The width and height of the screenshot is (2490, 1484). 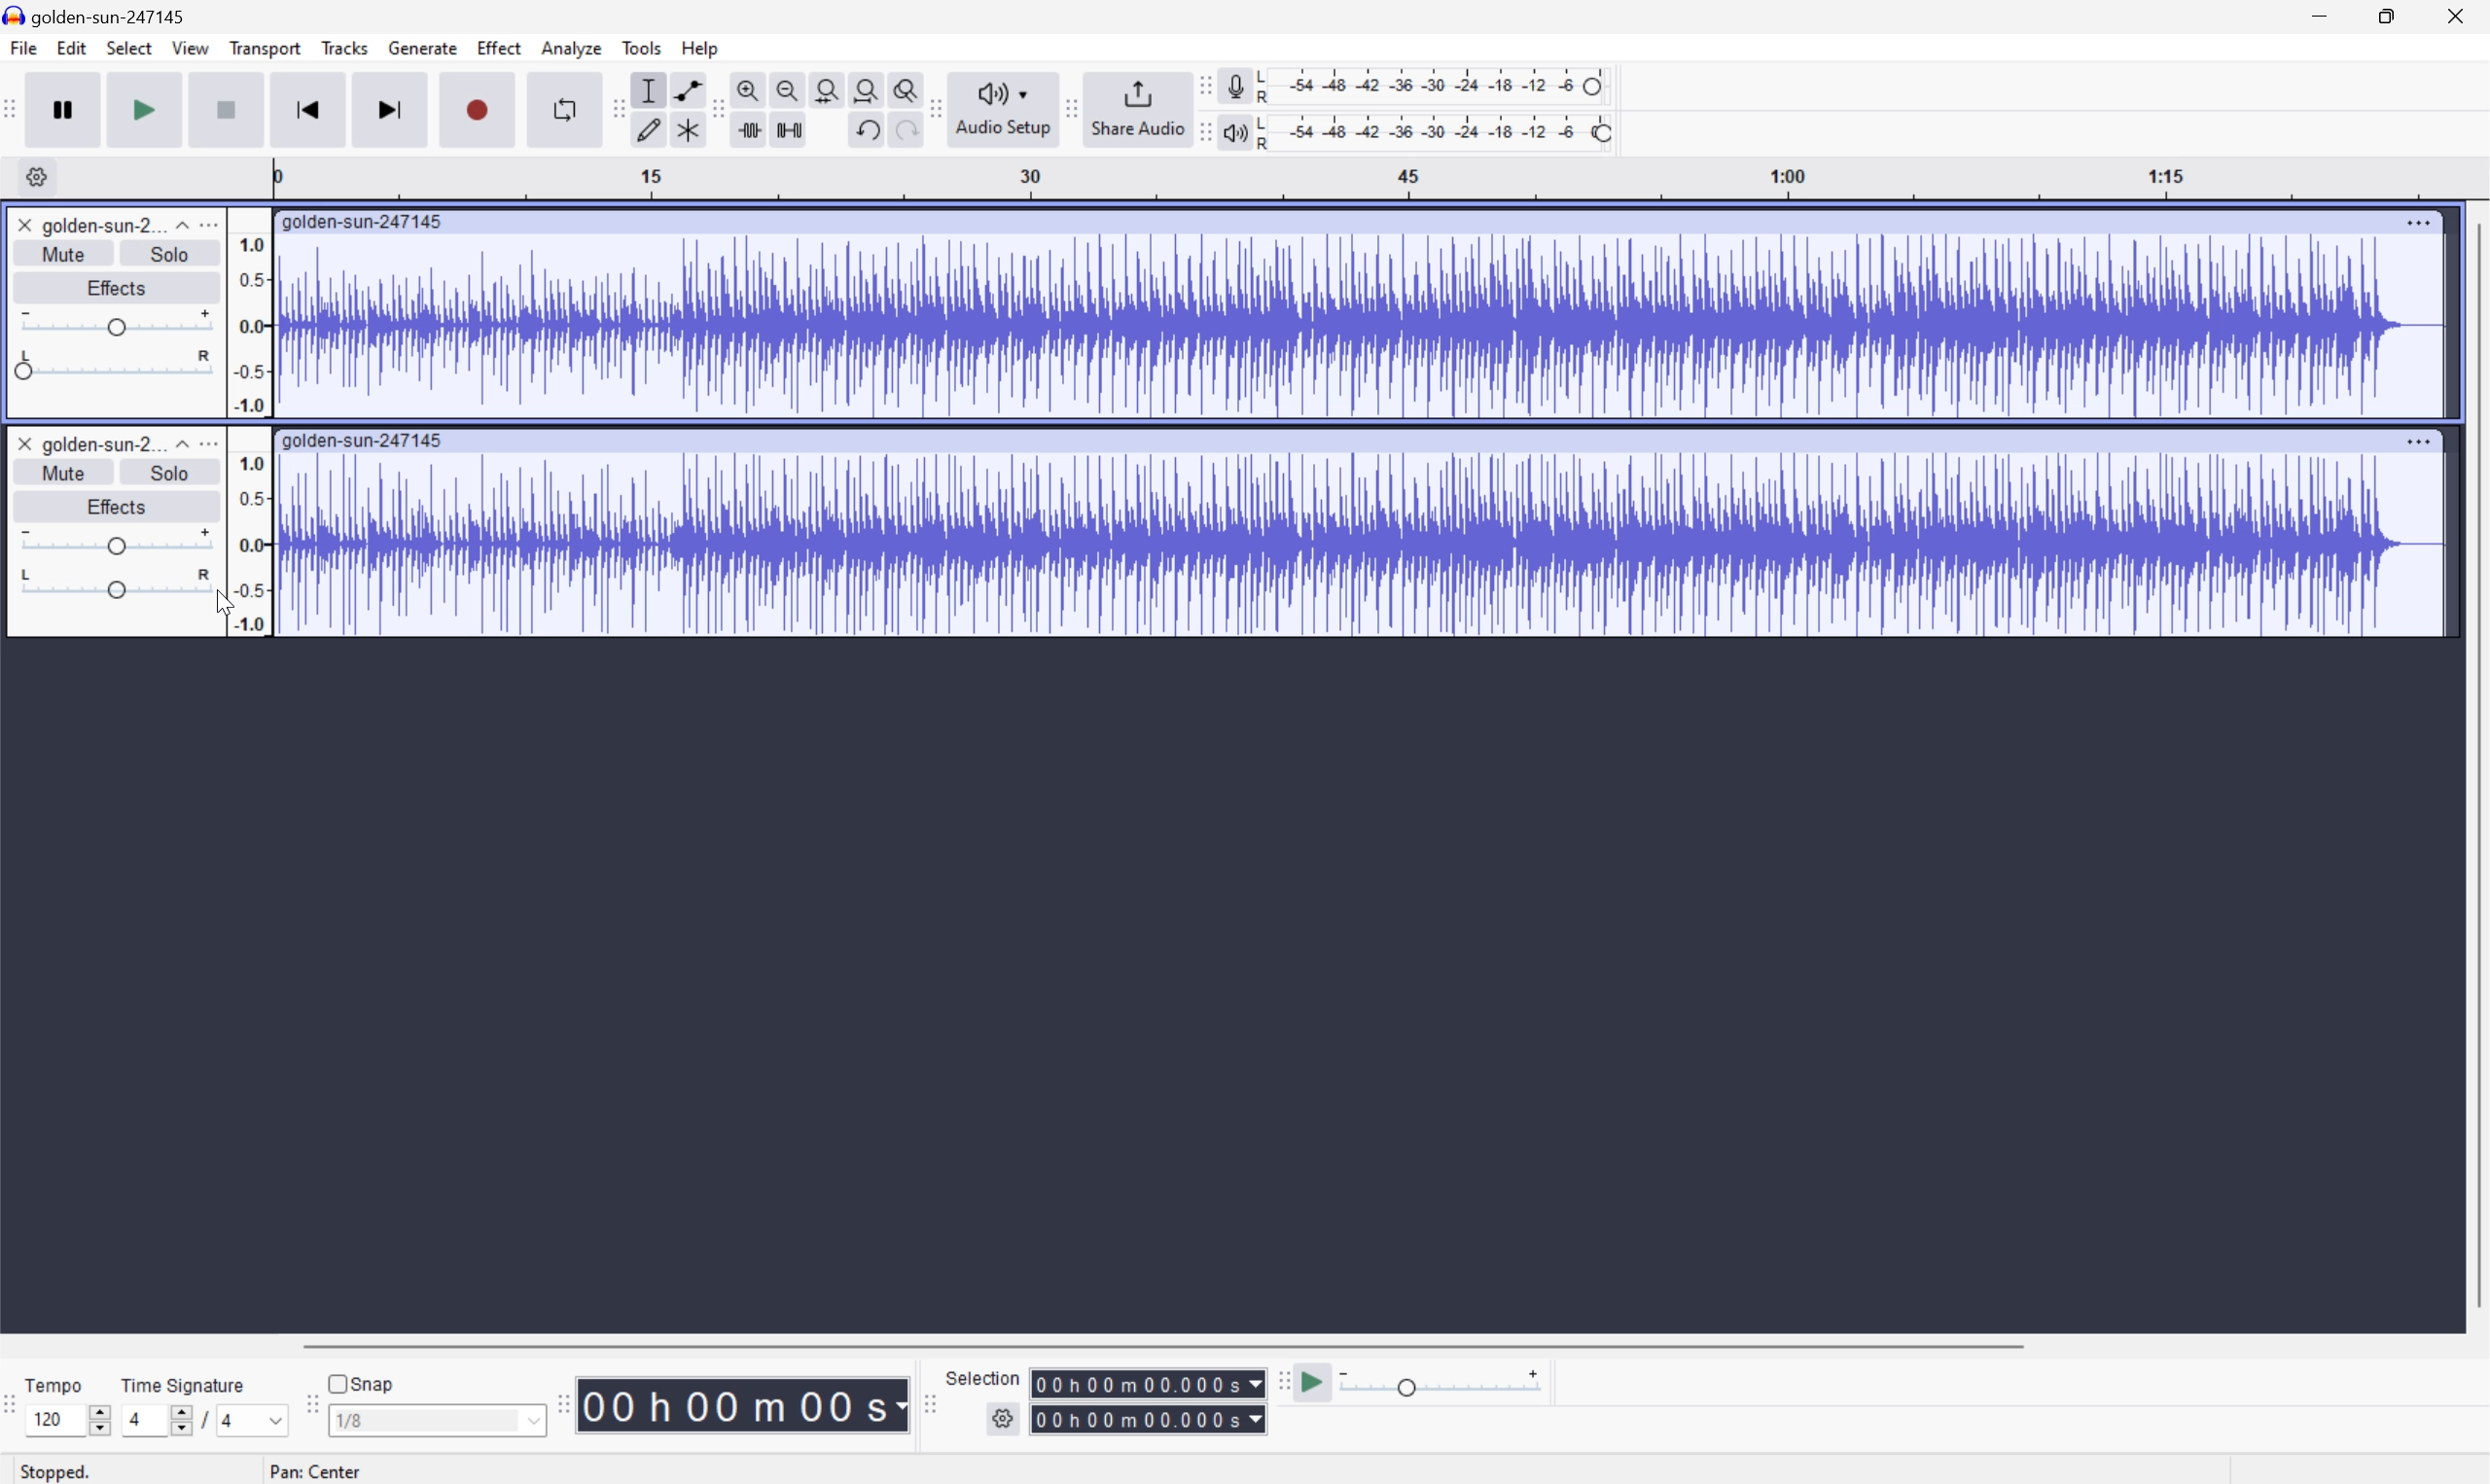 I want to click on Solo, so click(x=176, y=472).